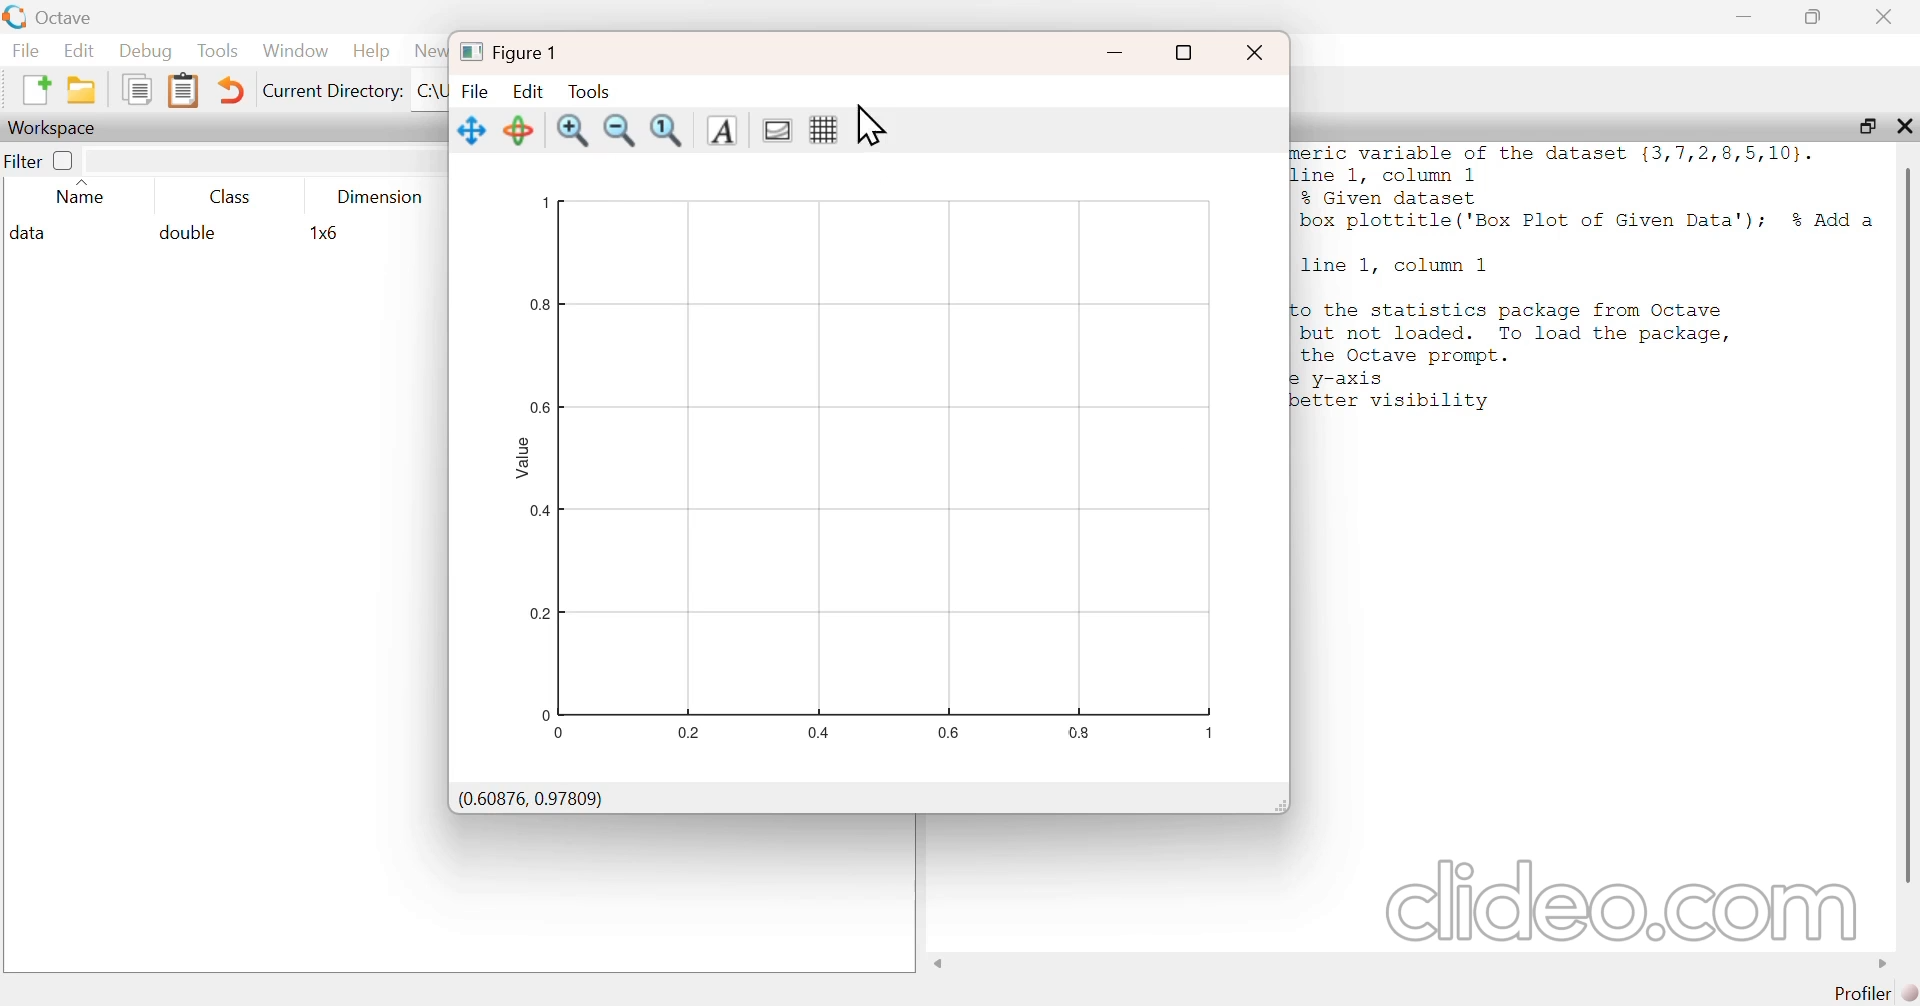 The height and width of the screenshot is (1006, 1920). What do you see at coordinates (82, 90) in the screenshot?
I see `open an existing file in editor` at bounding box center [82, 90].